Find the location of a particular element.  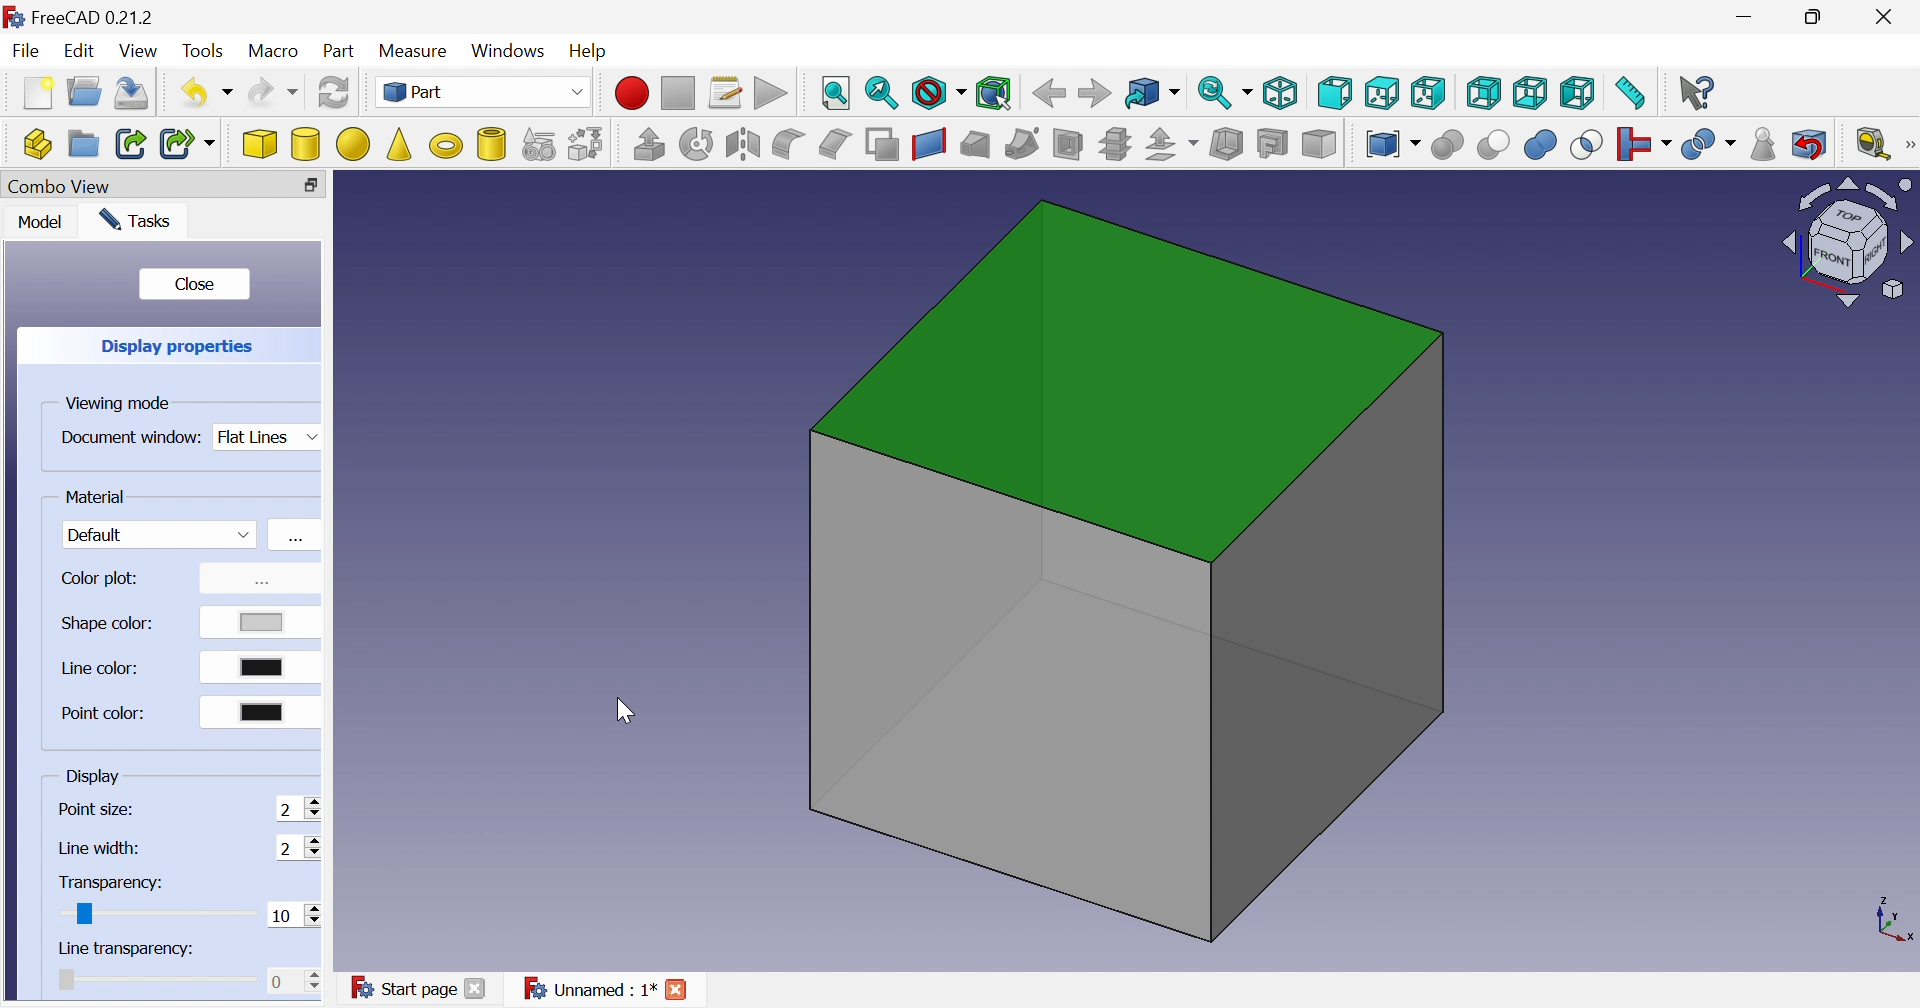

Thickness is located at coordinates (1227, 141).